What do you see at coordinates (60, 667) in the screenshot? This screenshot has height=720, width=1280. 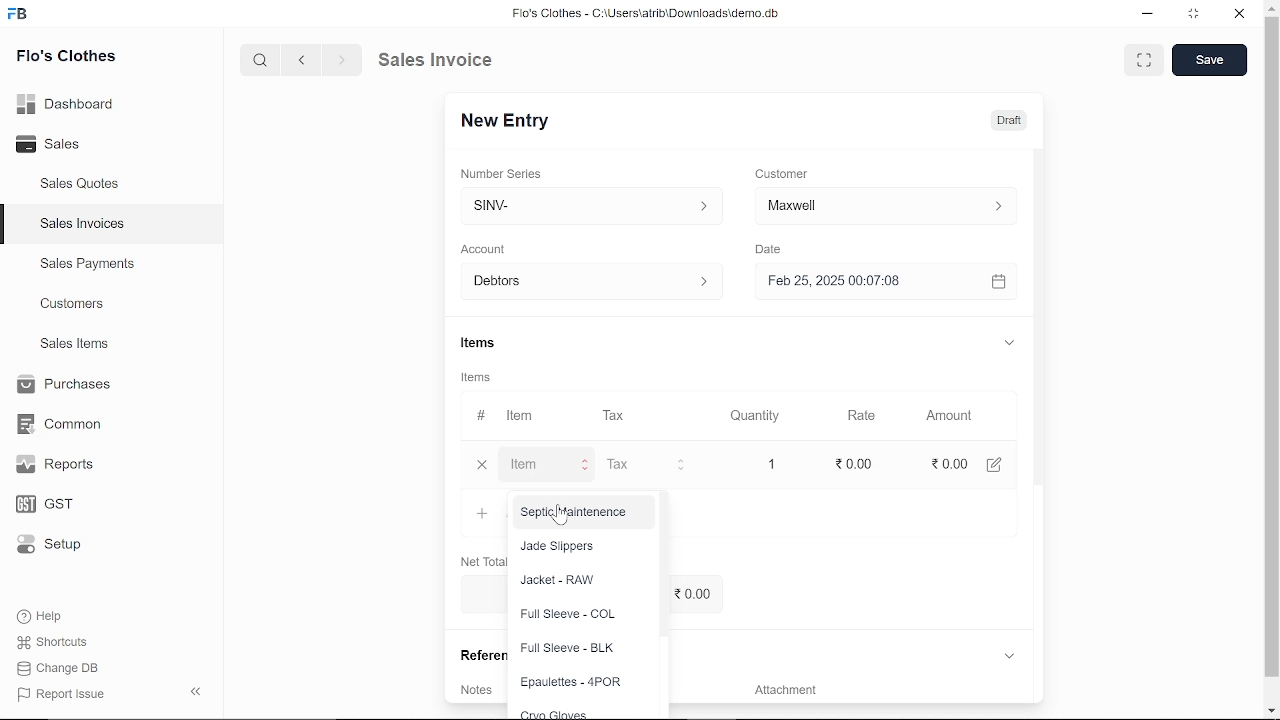 I see `Change DB` at bounding box center [60, 667].